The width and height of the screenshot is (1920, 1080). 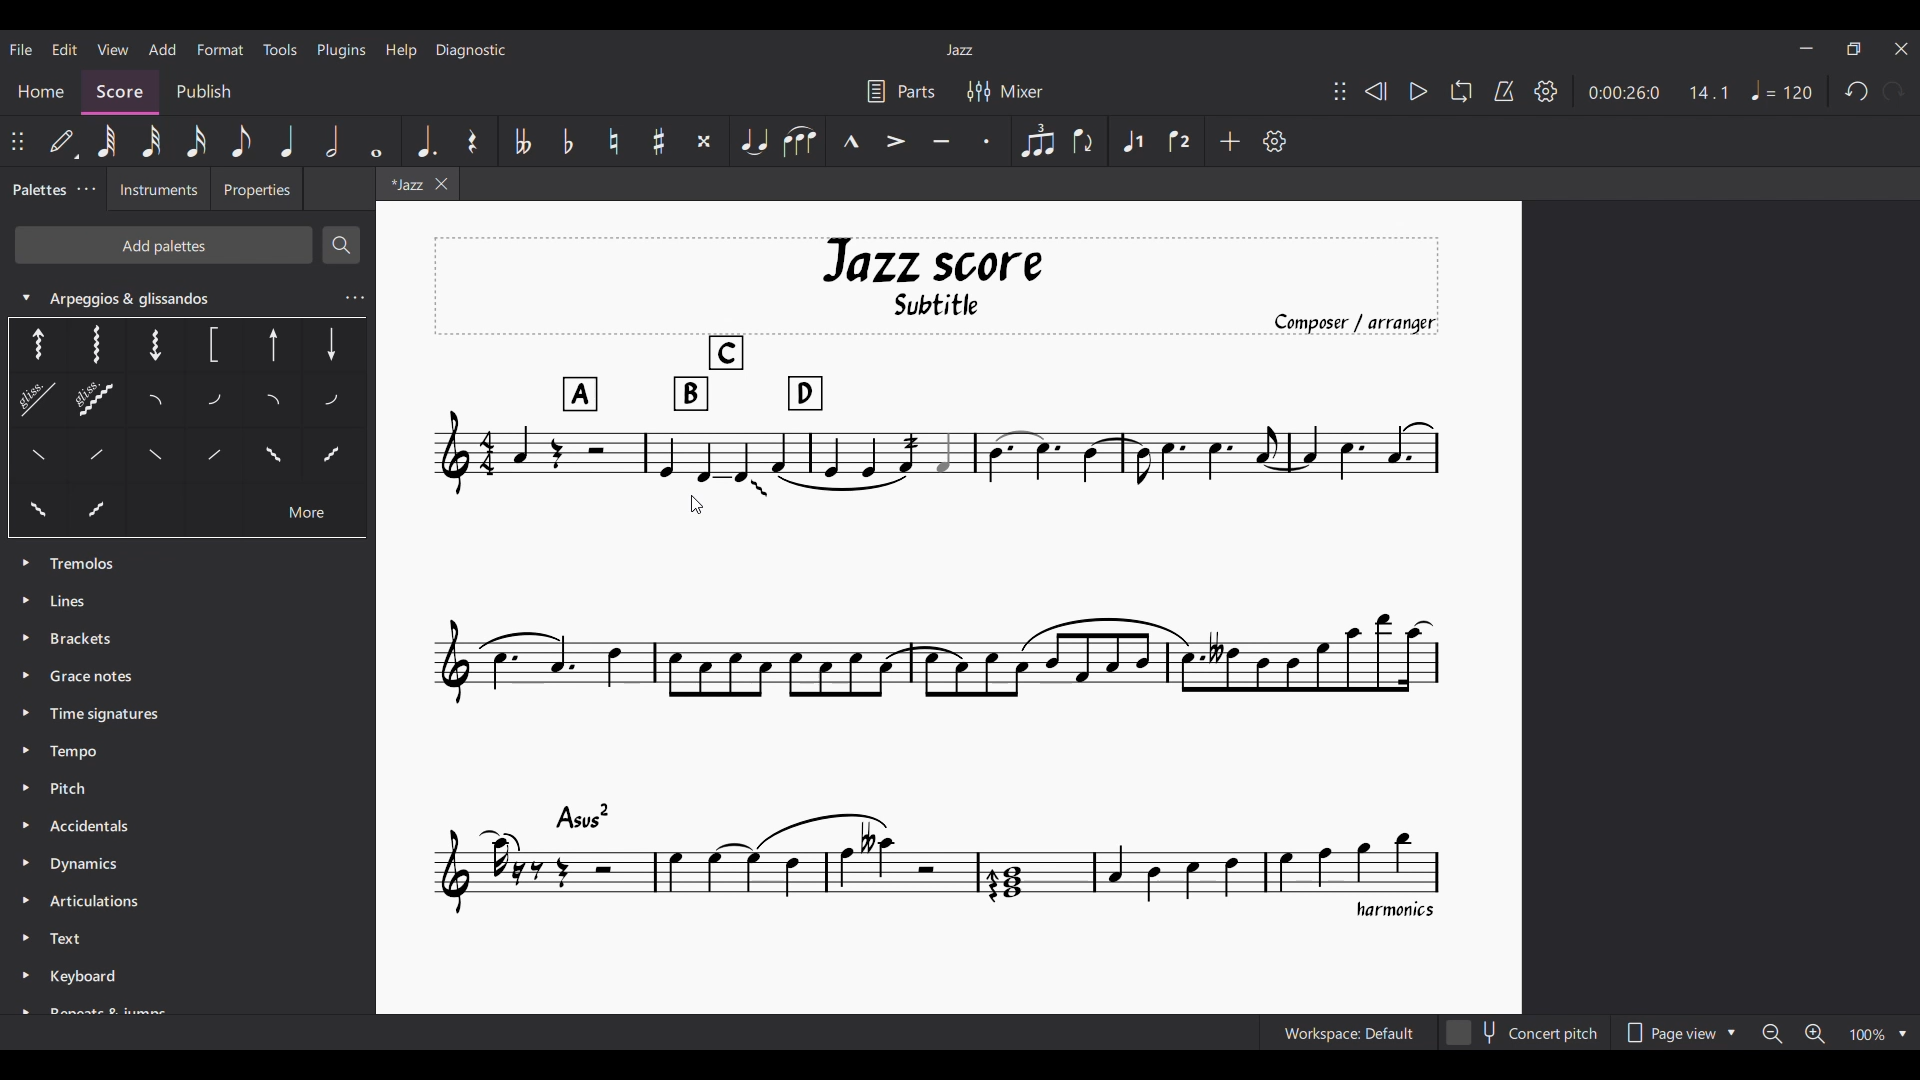 I want to click on Voice 2, so click(x=1181, y=140).